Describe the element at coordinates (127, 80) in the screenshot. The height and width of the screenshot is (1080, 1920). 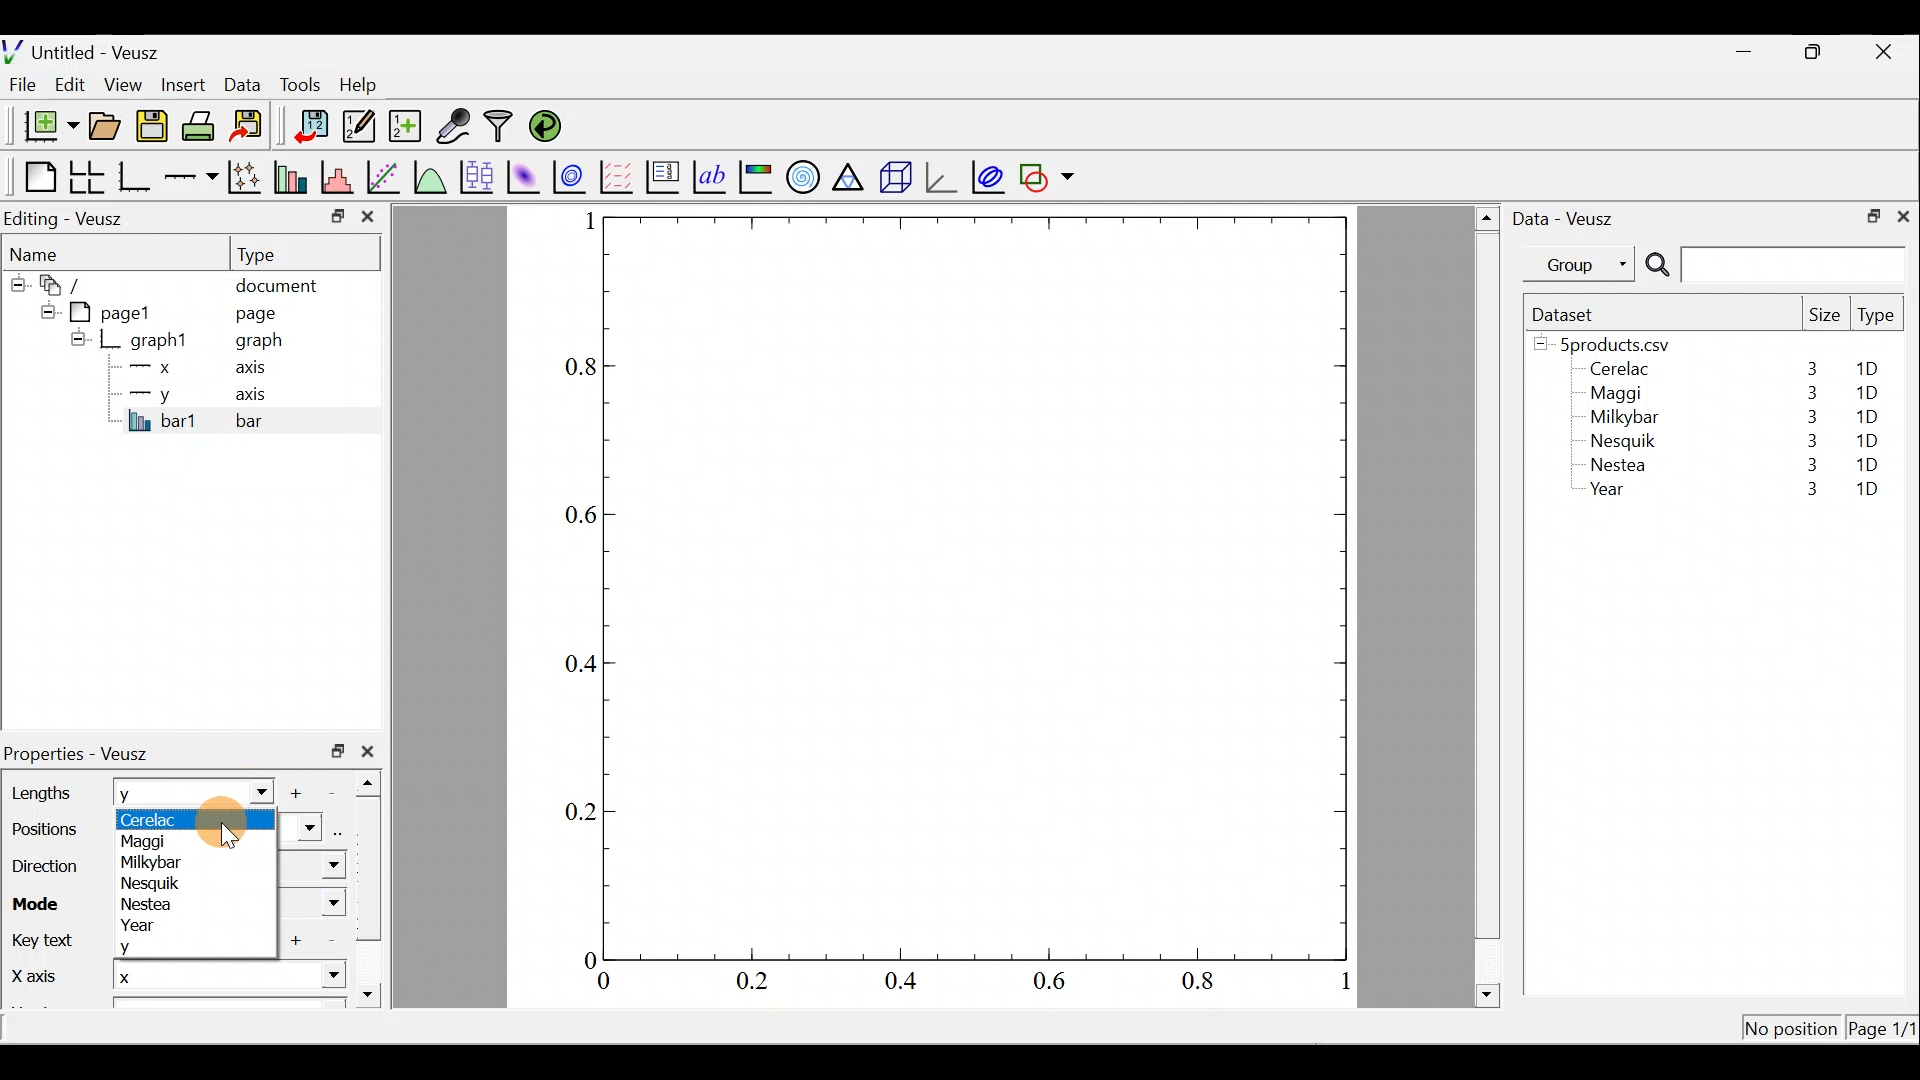
I see `View` at that location.